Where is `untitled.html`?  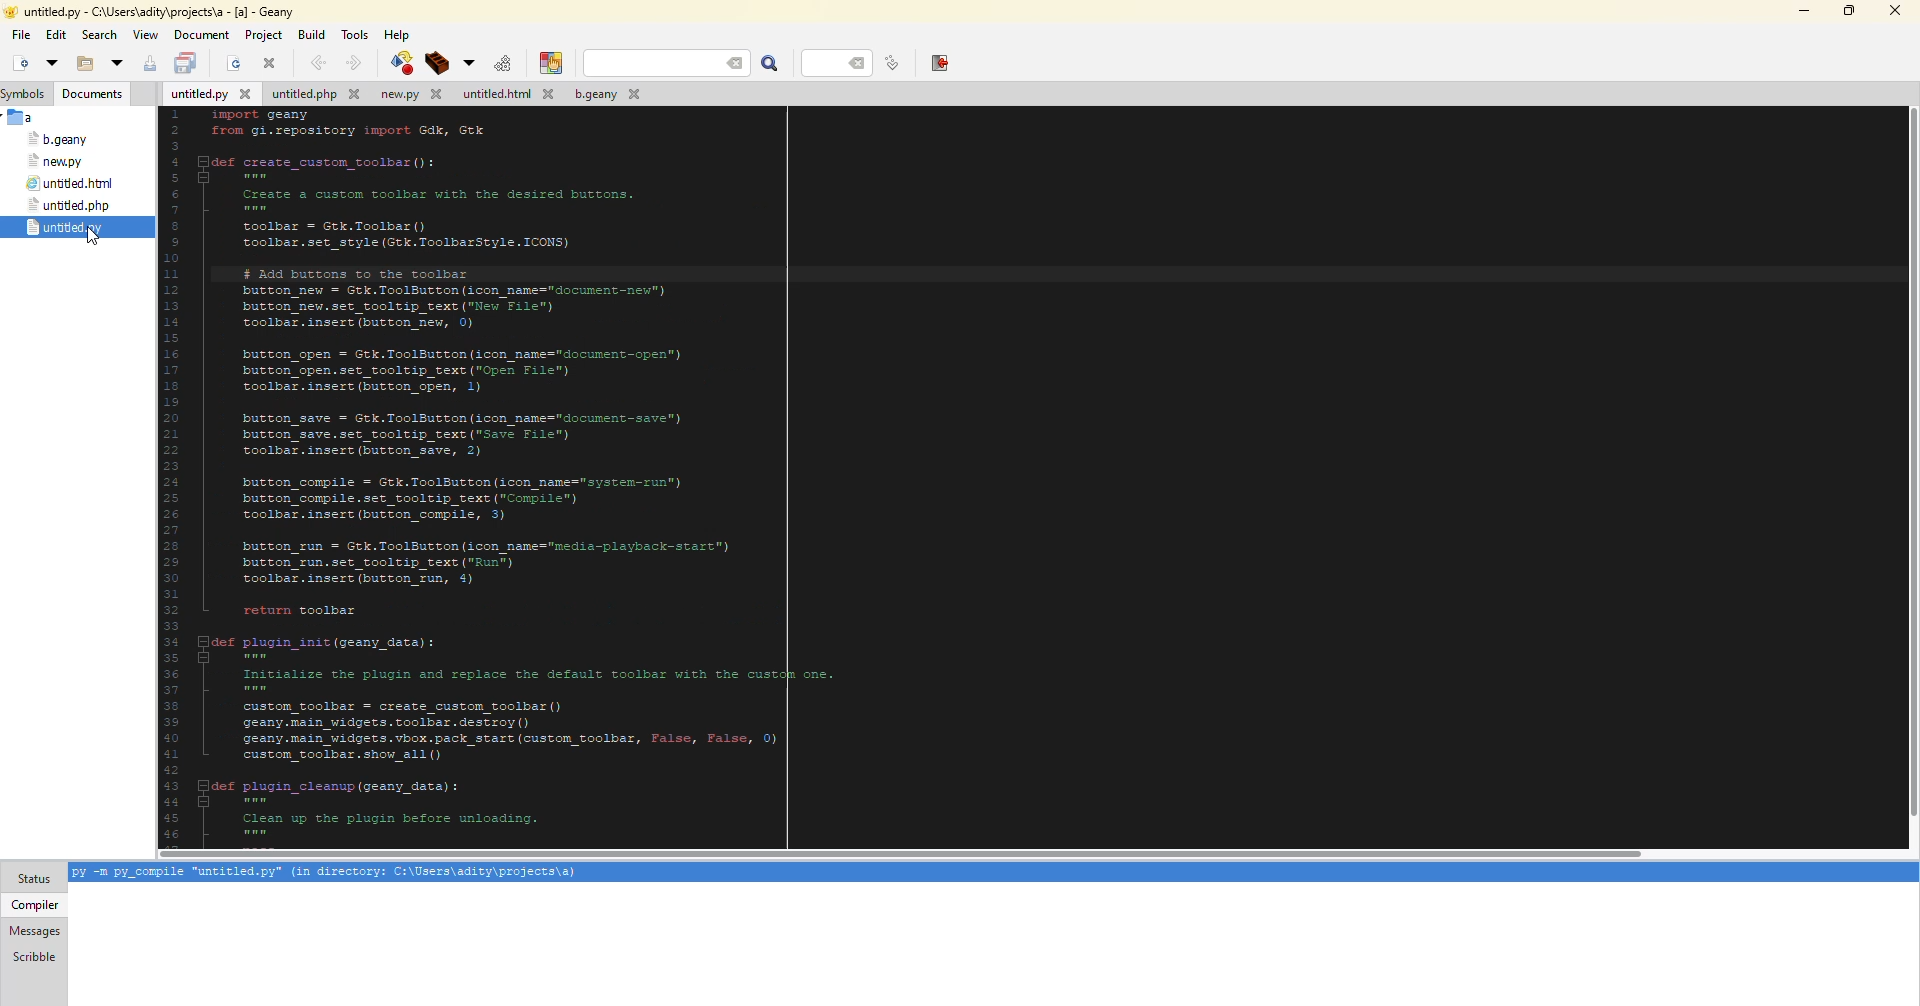
untitled.html is located at coordinates (510, 94).